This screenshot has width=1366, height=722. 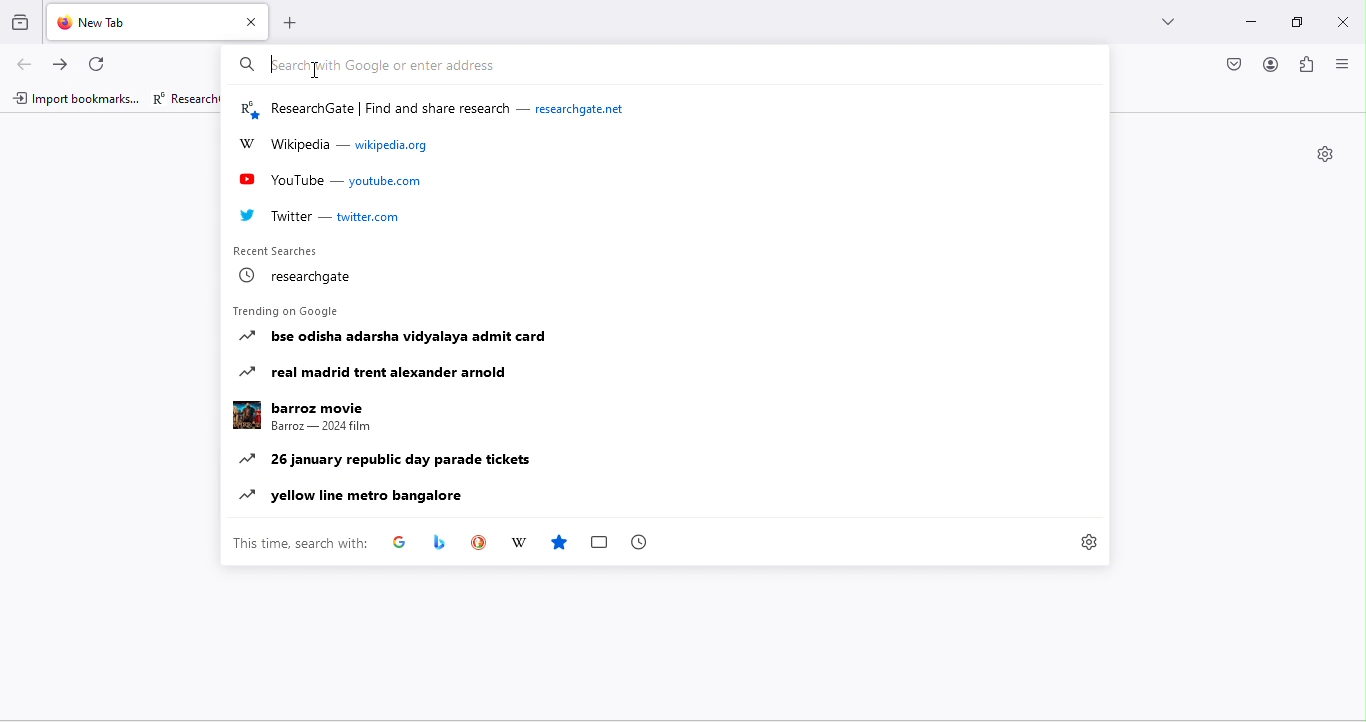 I want to click on extension, so click(x=1309, y=65).